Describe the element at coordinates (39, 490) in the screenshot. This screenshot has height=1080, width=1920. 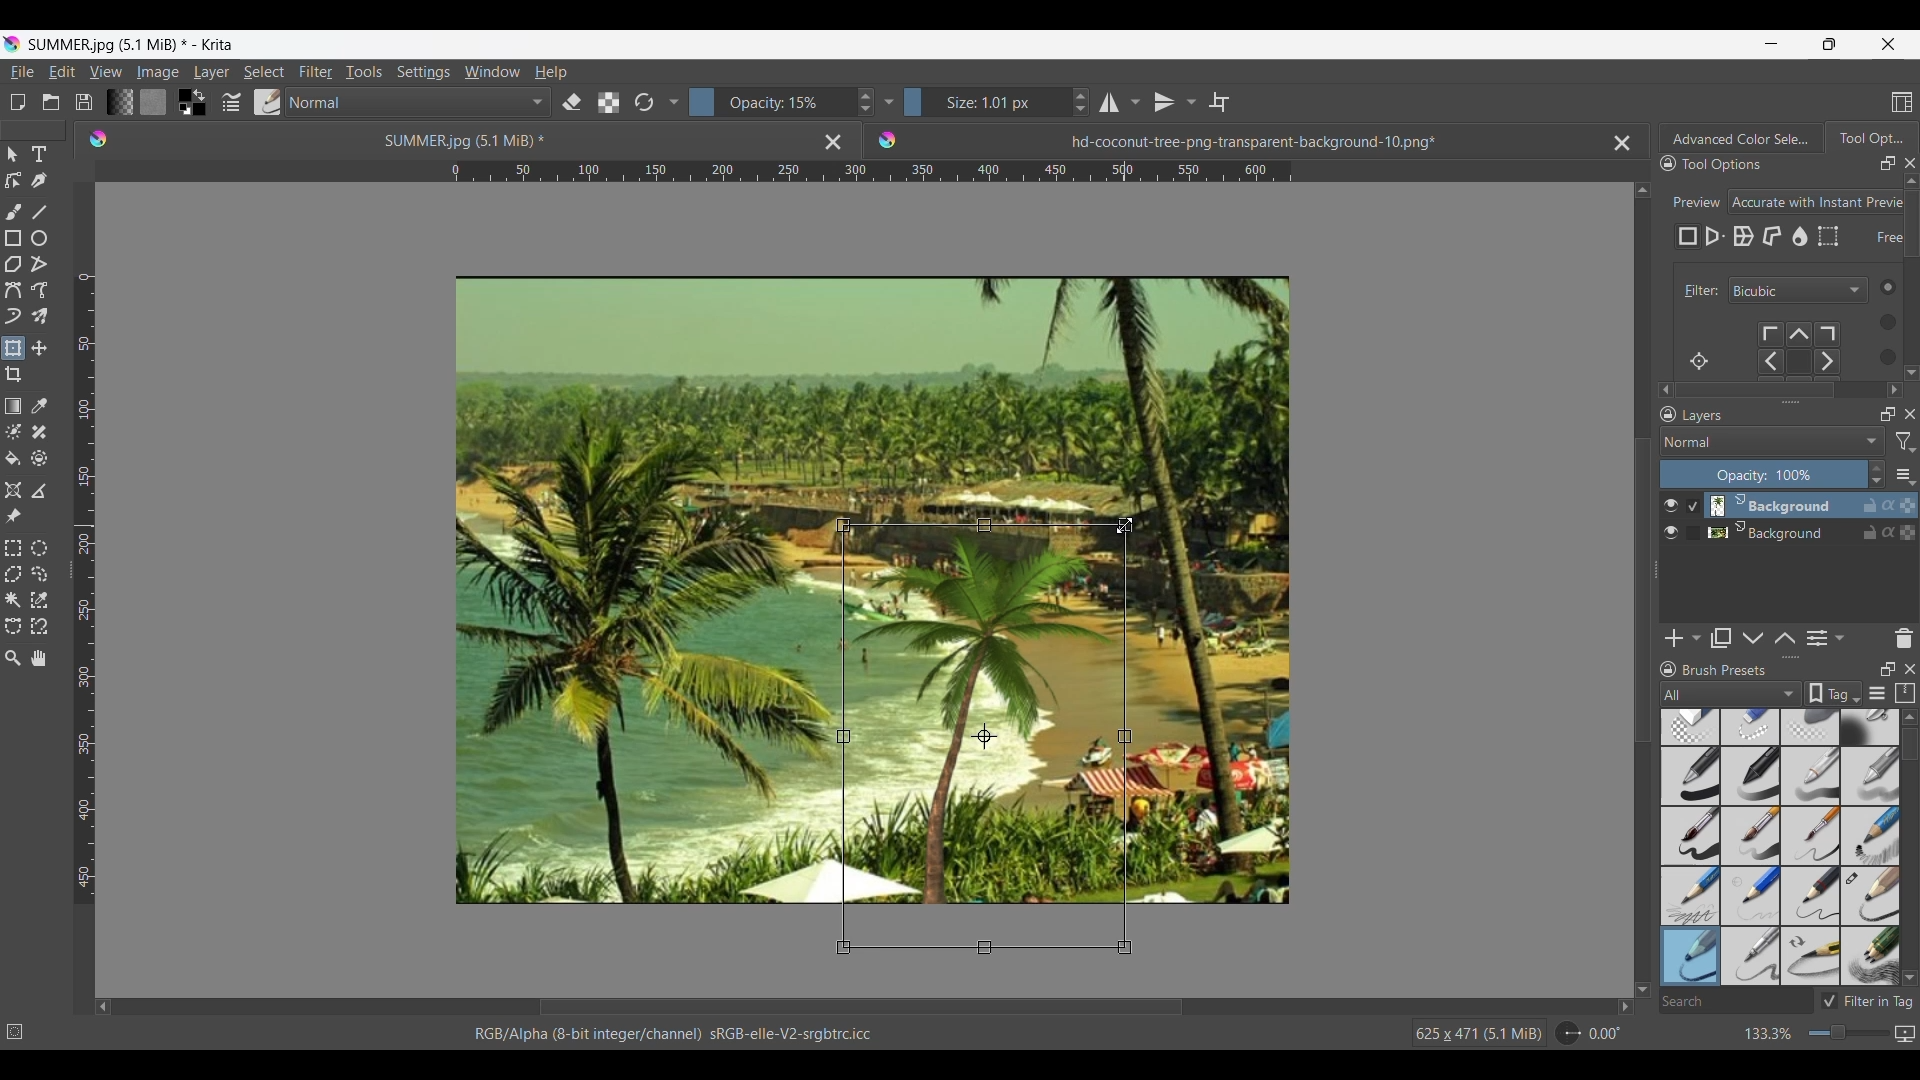
I see `Measure the distance between two points` at that location.